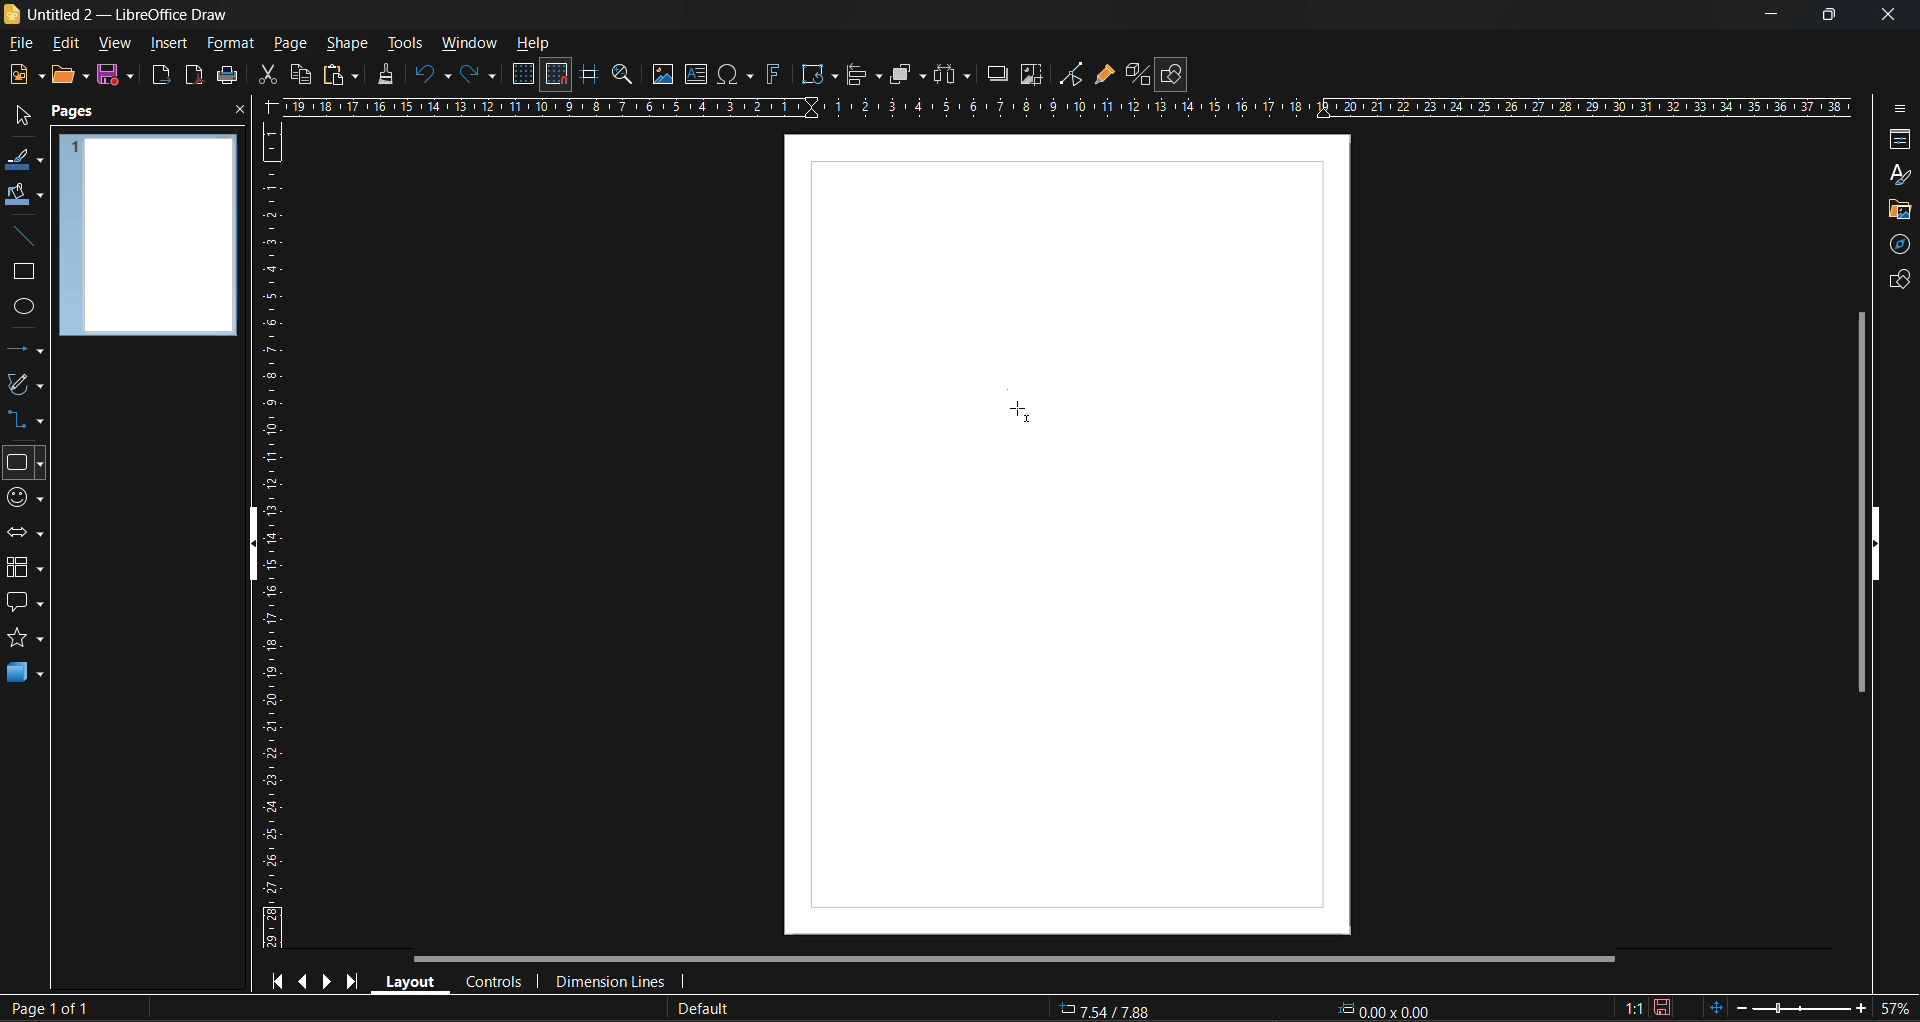 The width and height of the screenshot is (1920, 1022). I want to click on next, so click(327, 980).